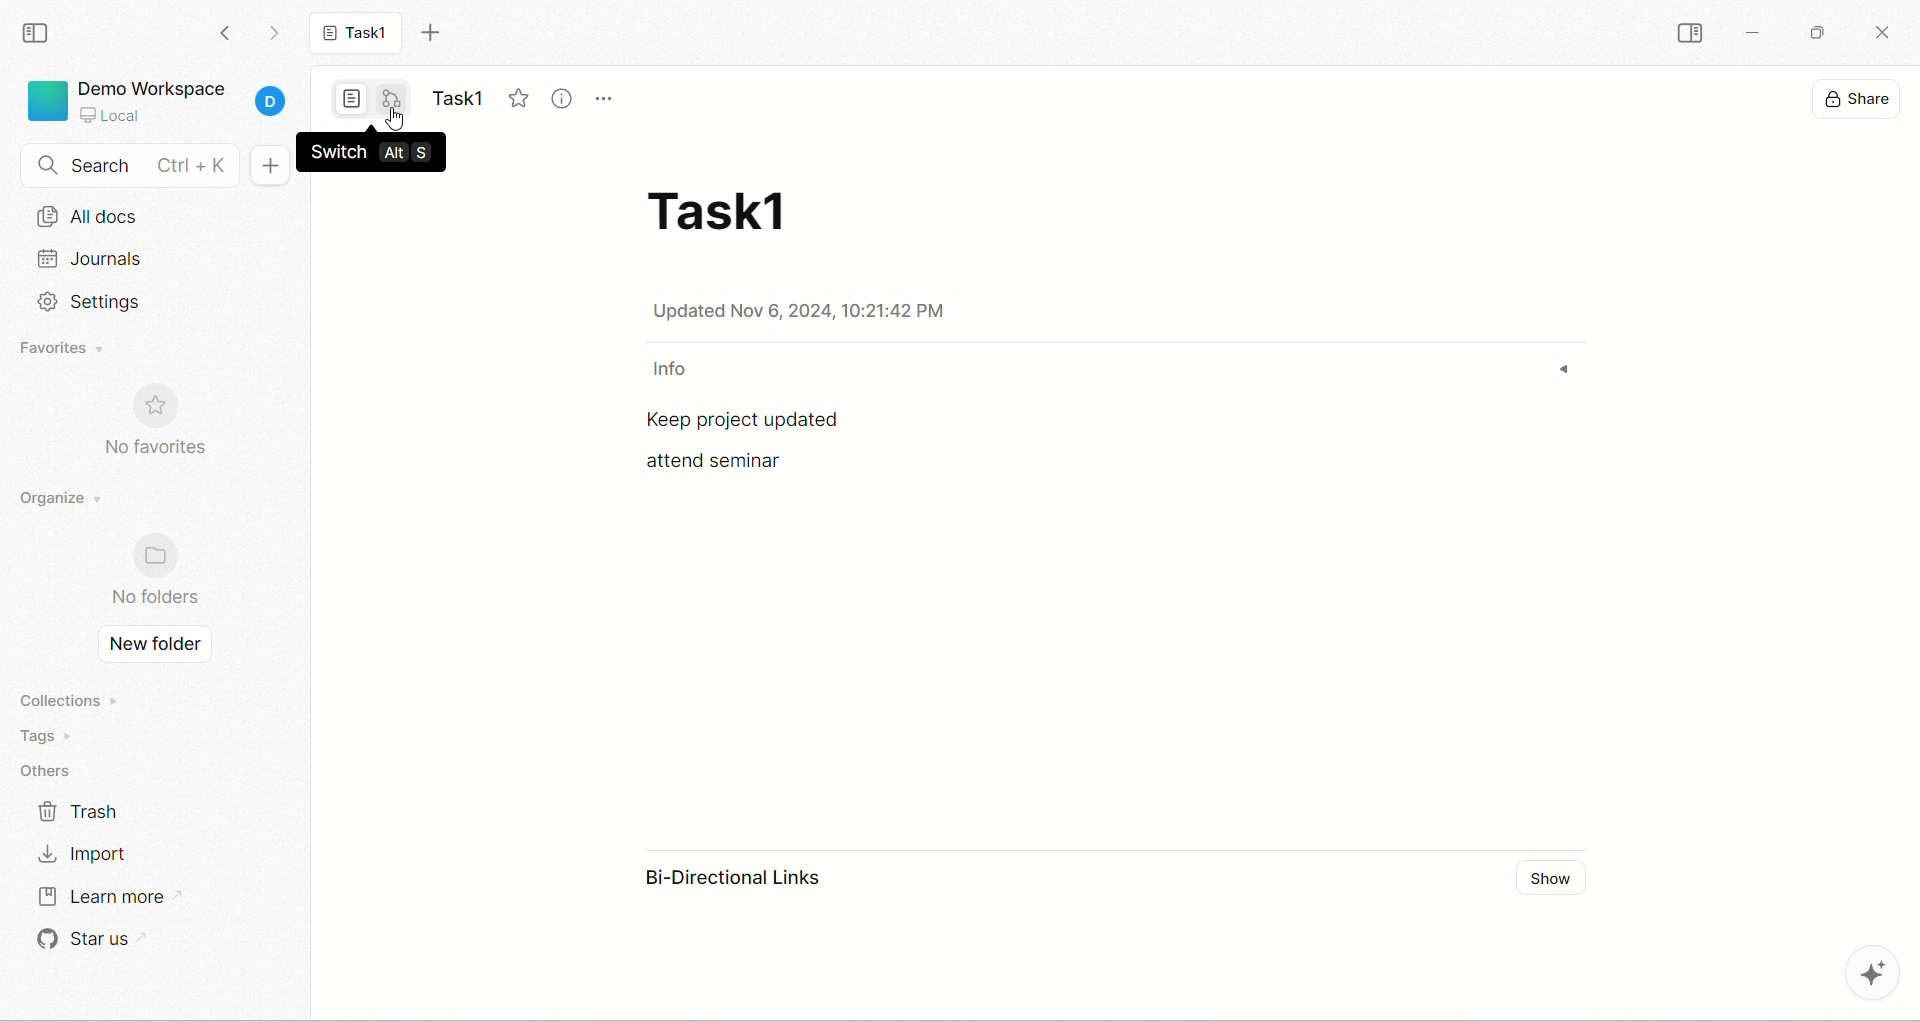  I want to click on date & time - Updated Nov 6, 2024, 10:21:42 PM, so click(769, 302).